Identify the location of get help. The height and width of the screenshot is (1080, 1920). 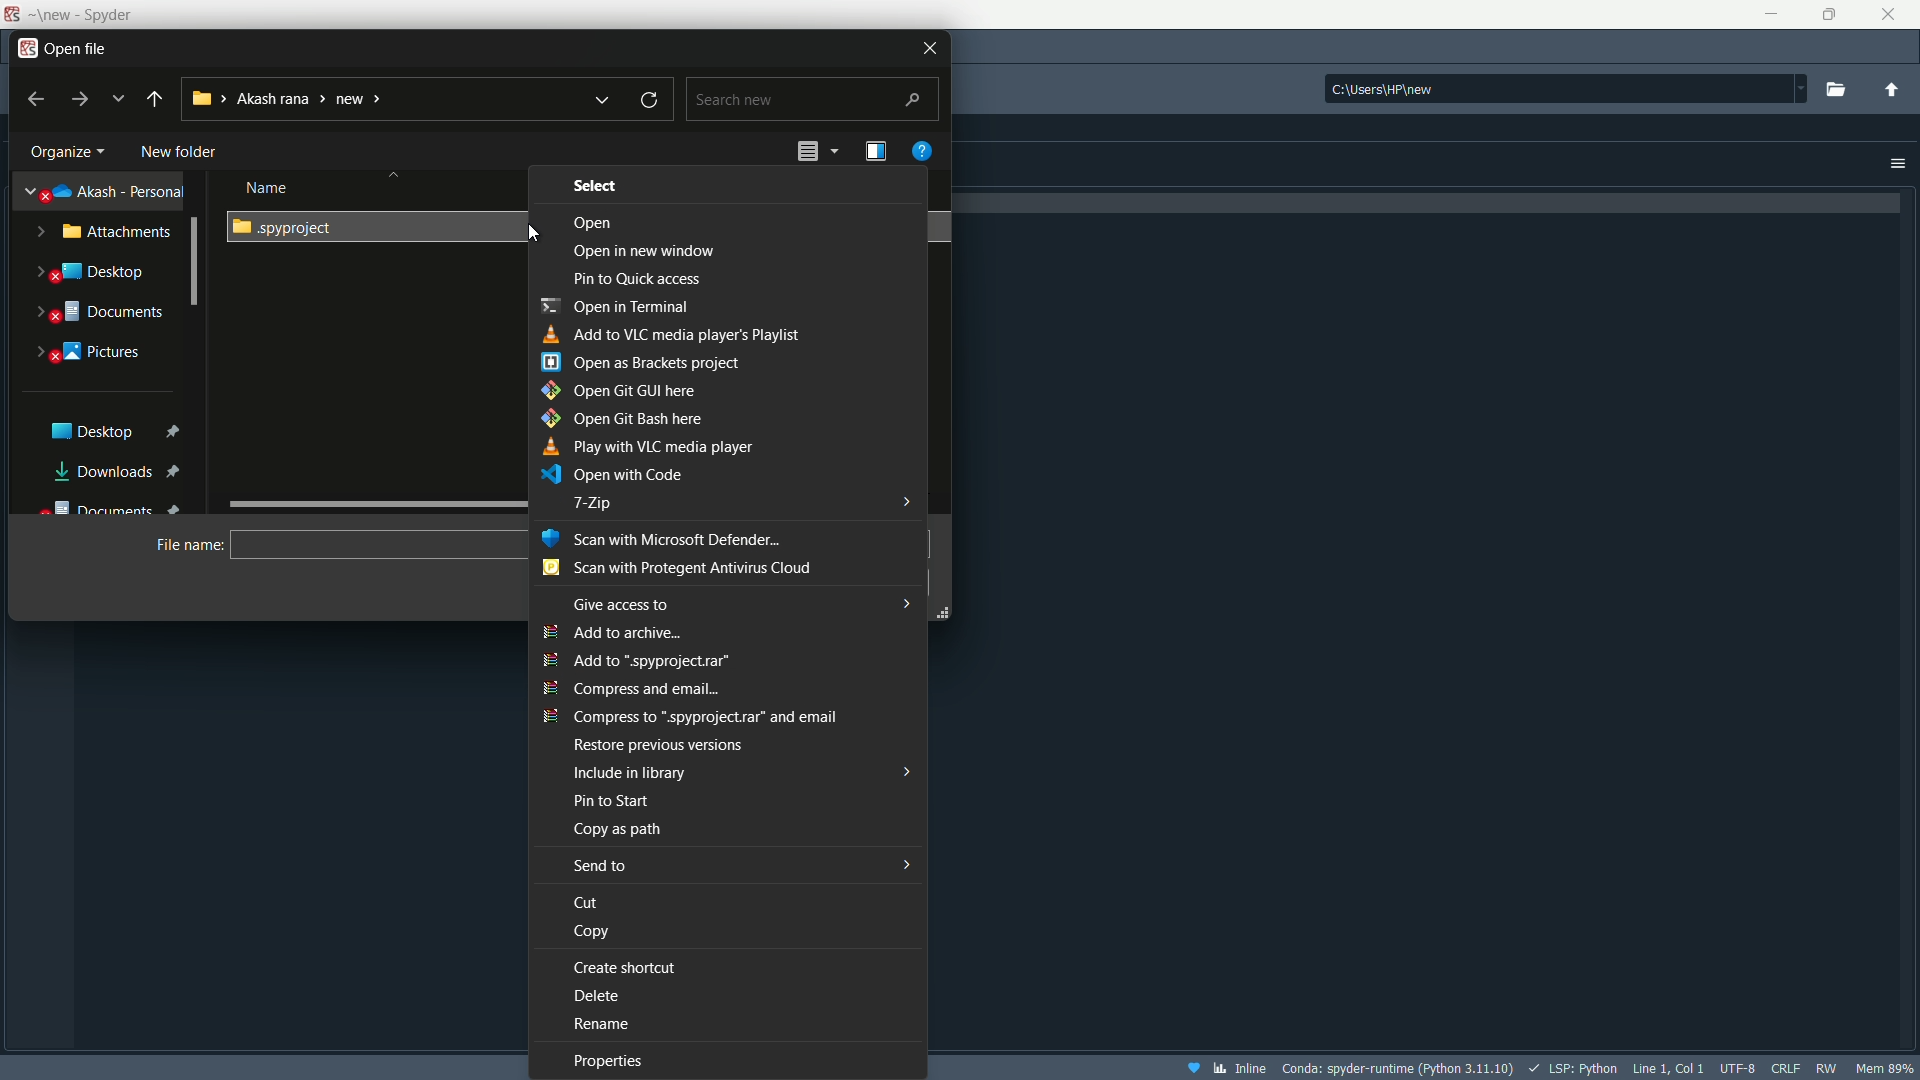
(926, 152).